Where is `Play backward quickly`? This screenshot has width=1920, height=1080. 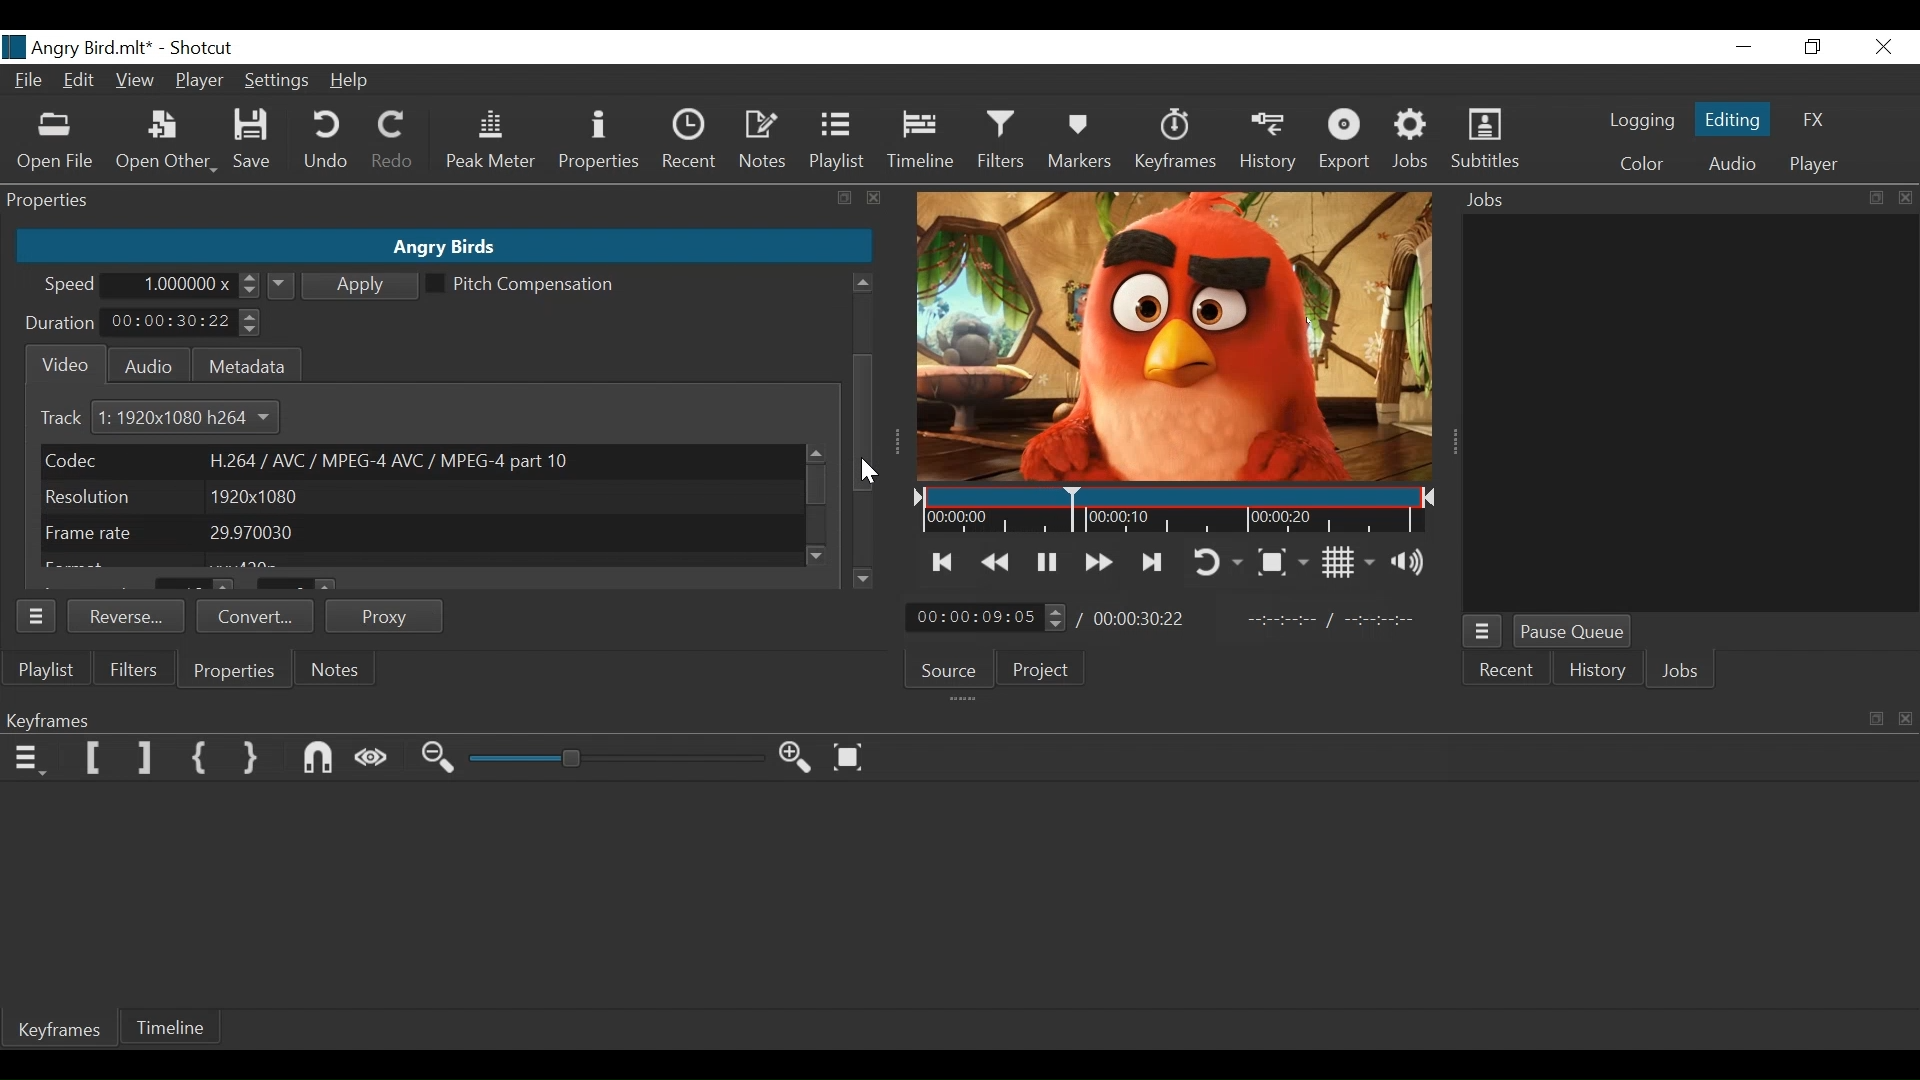 Play backward quickly is located at coordinates (995, 562).